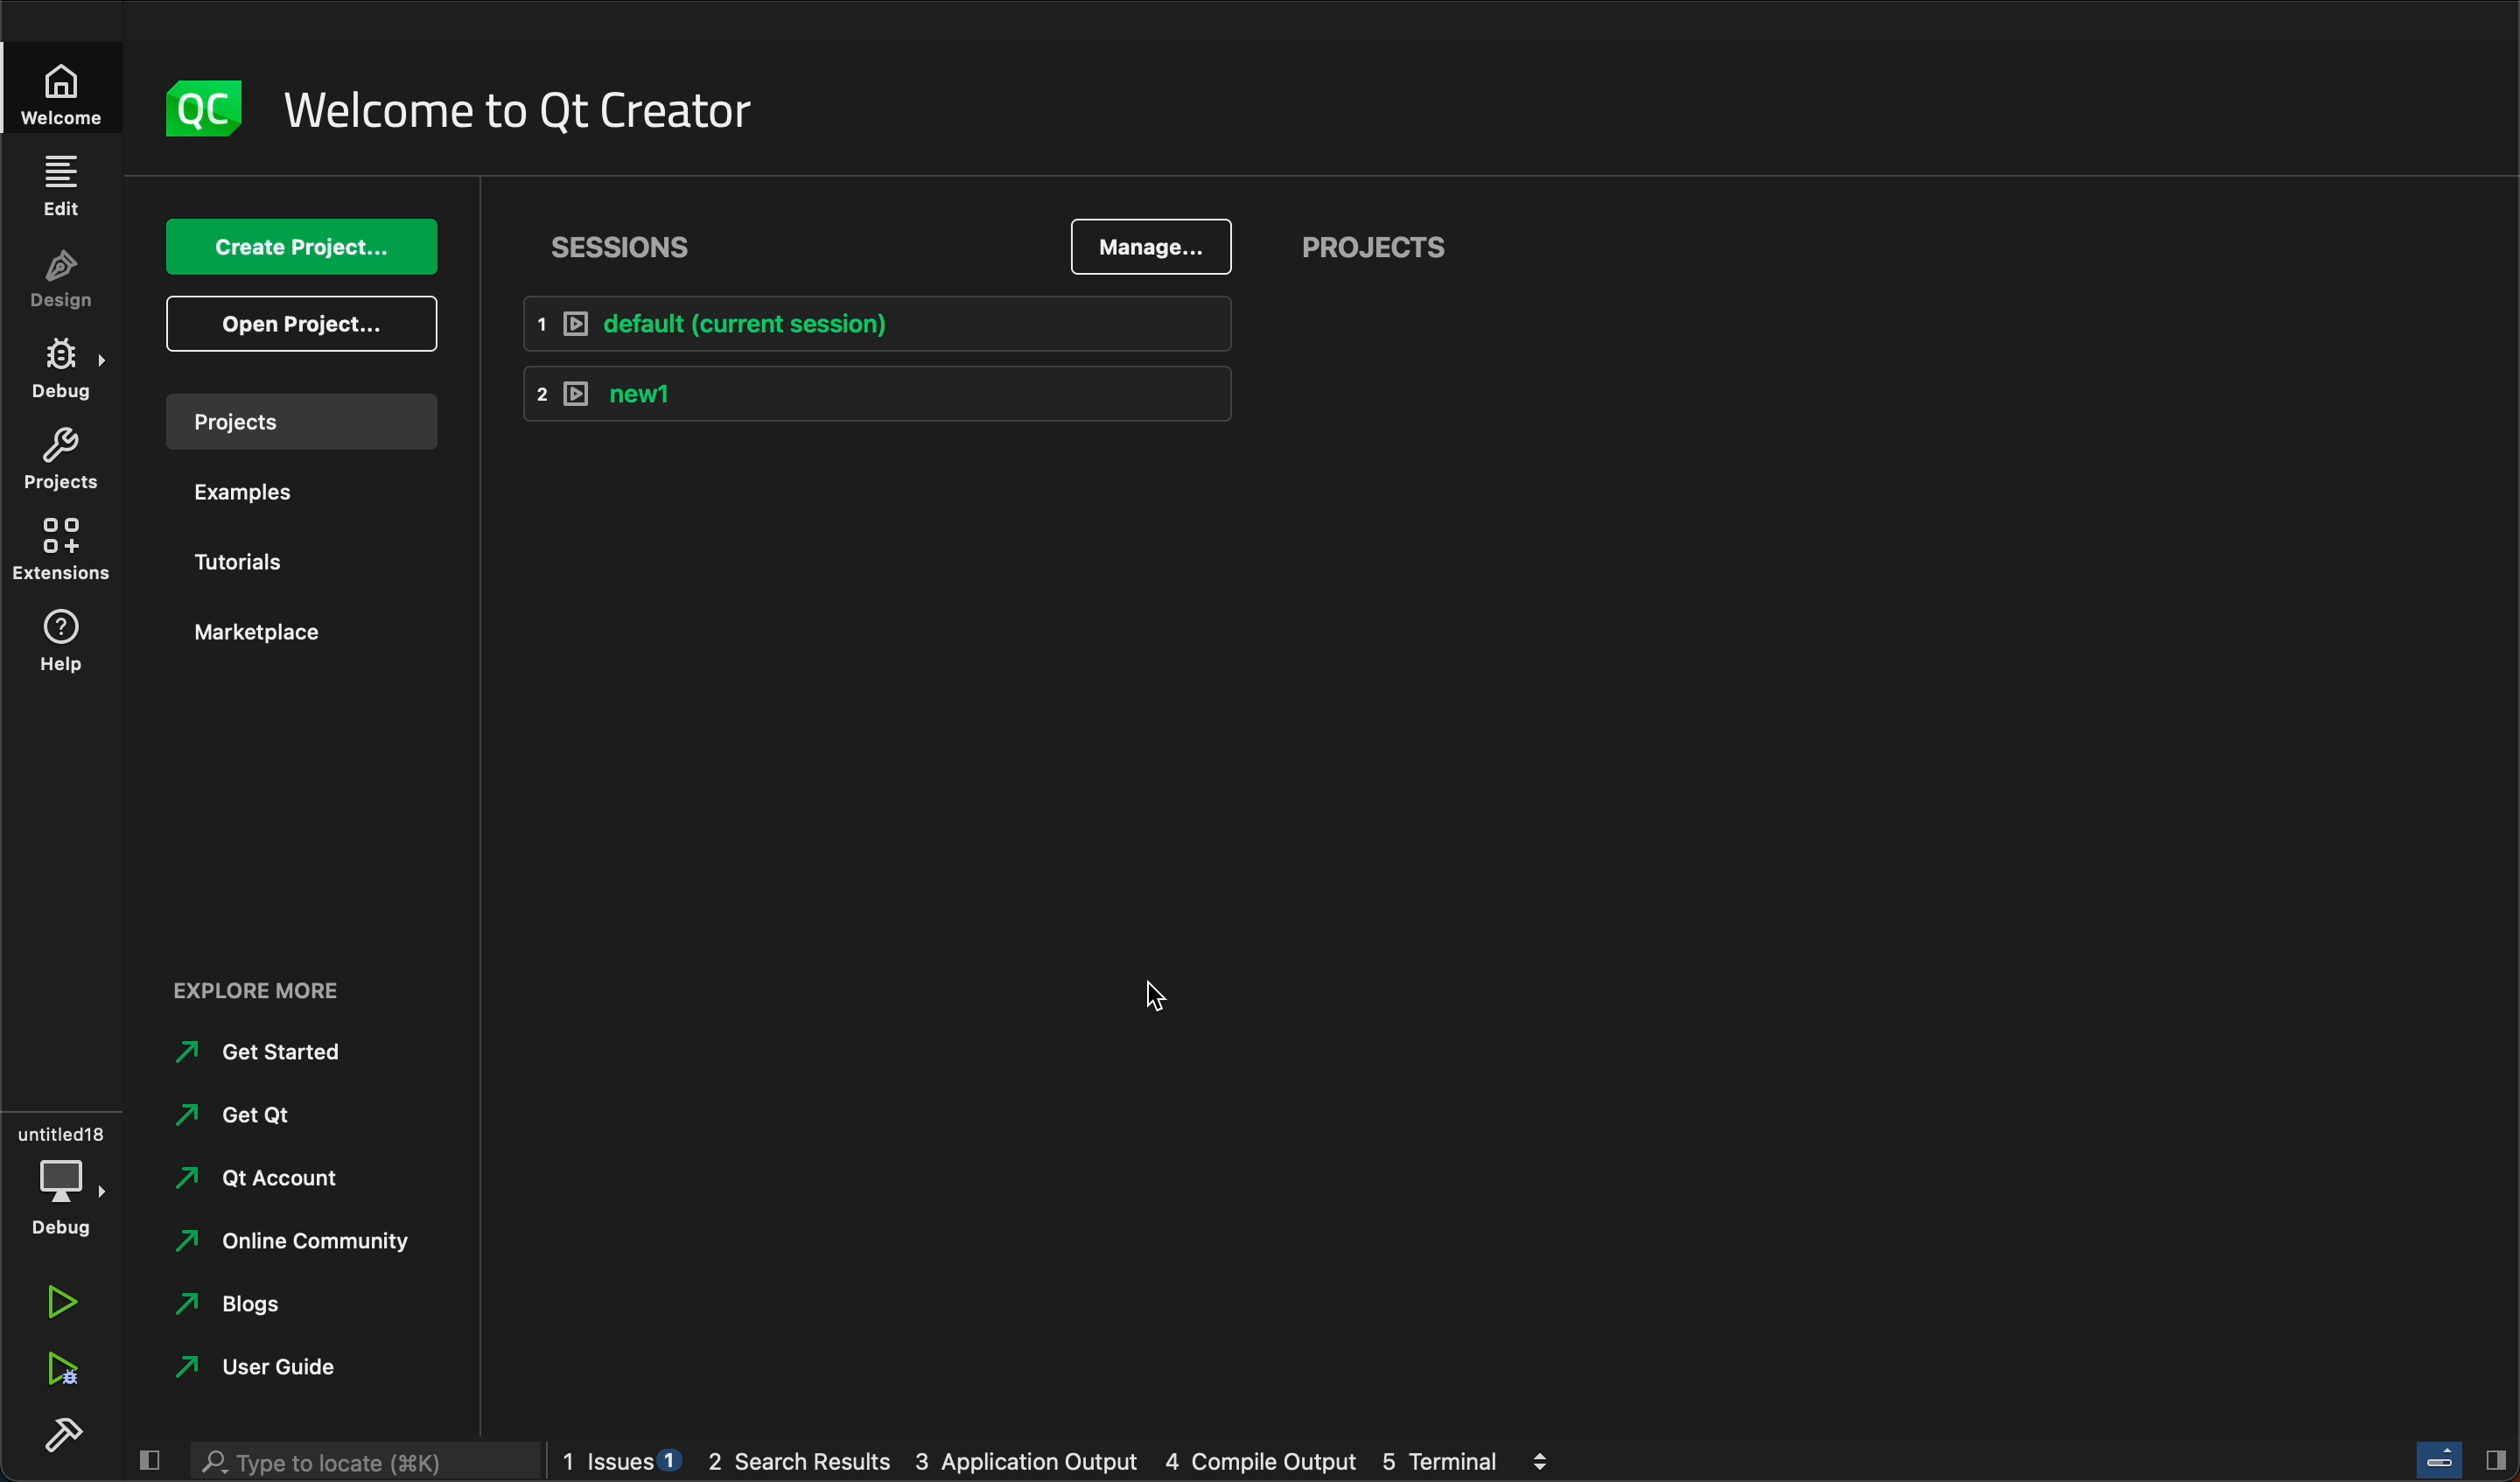 This screenshot has height=1482, width=2520. Describe the element at coordinates (1144, 247) in the screenshot. I see `manage` at that location.